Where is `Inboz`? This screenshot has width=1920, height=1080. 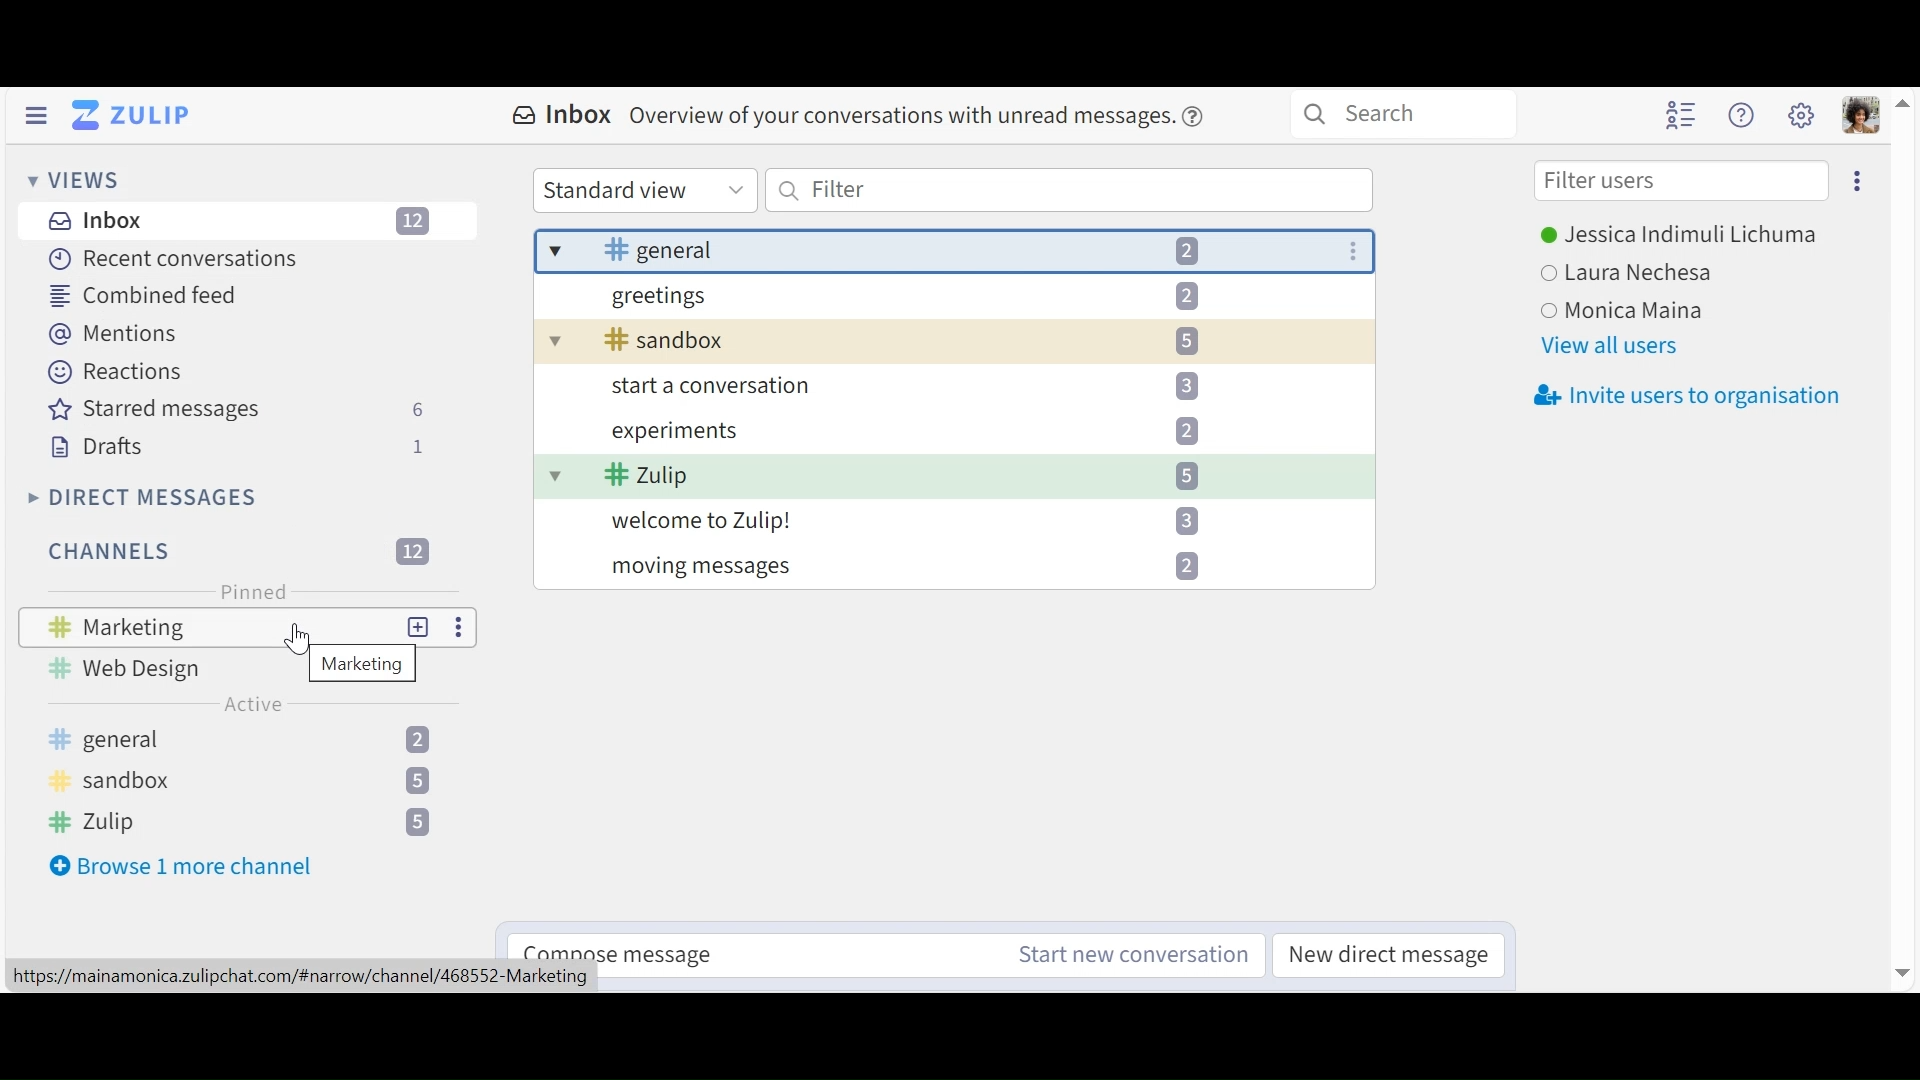 Inboz is located at coordinates (241, 223).